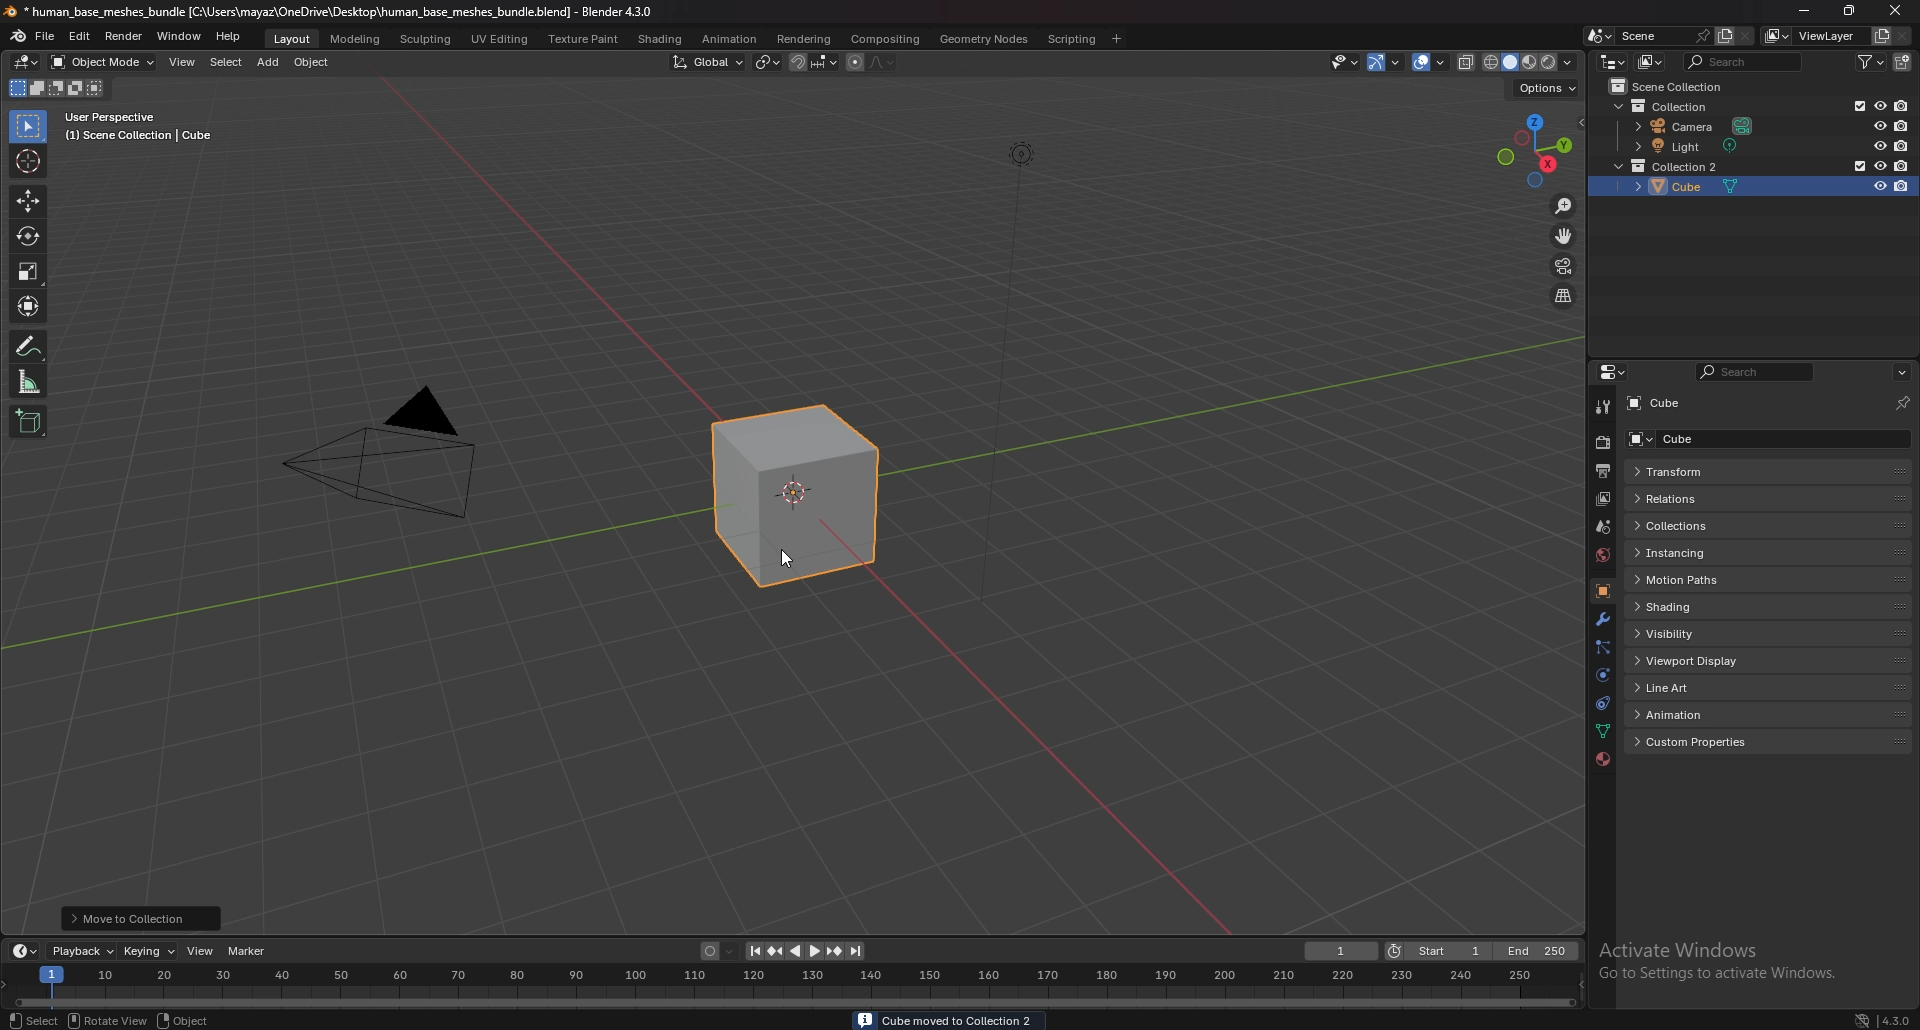  What do you see at coordinates (835, 951) in the screenshot?
I see `jump to keyframe` at bounding box center [835, 951].